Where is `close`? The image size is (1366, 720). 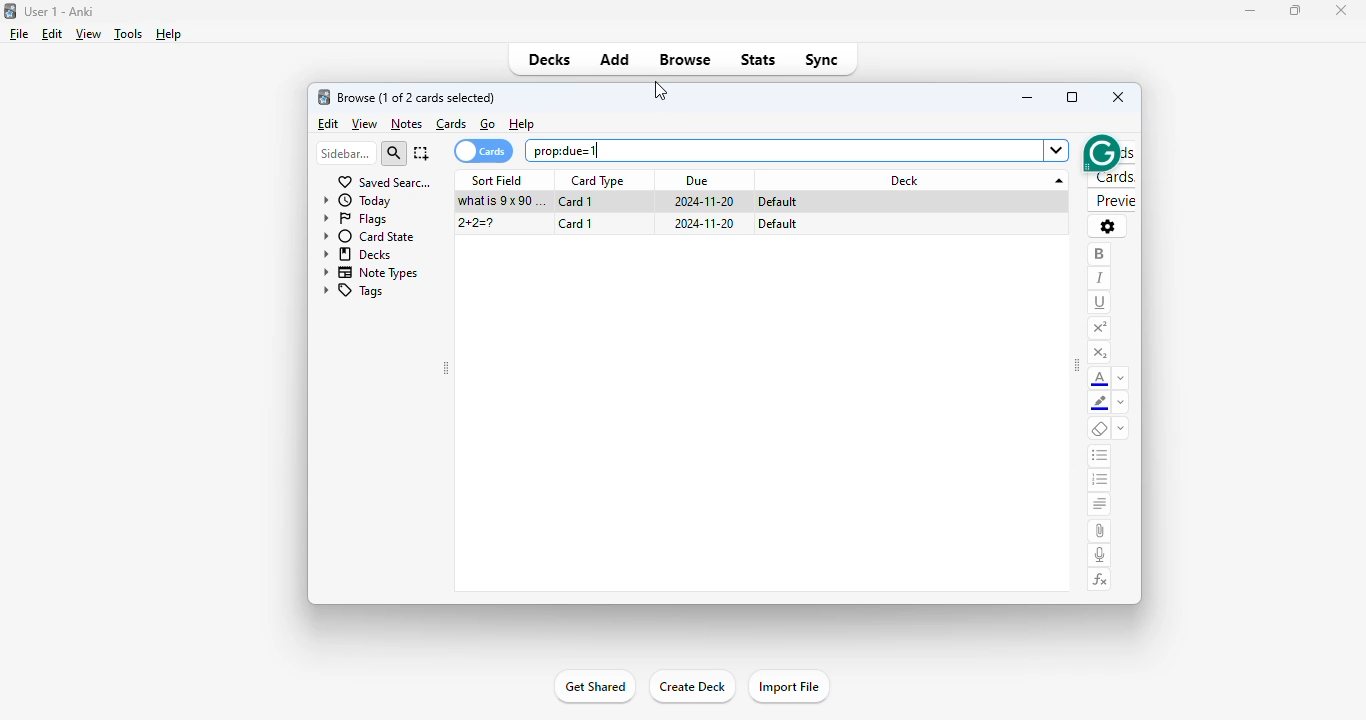
close is located at coordinates (1118, 97).